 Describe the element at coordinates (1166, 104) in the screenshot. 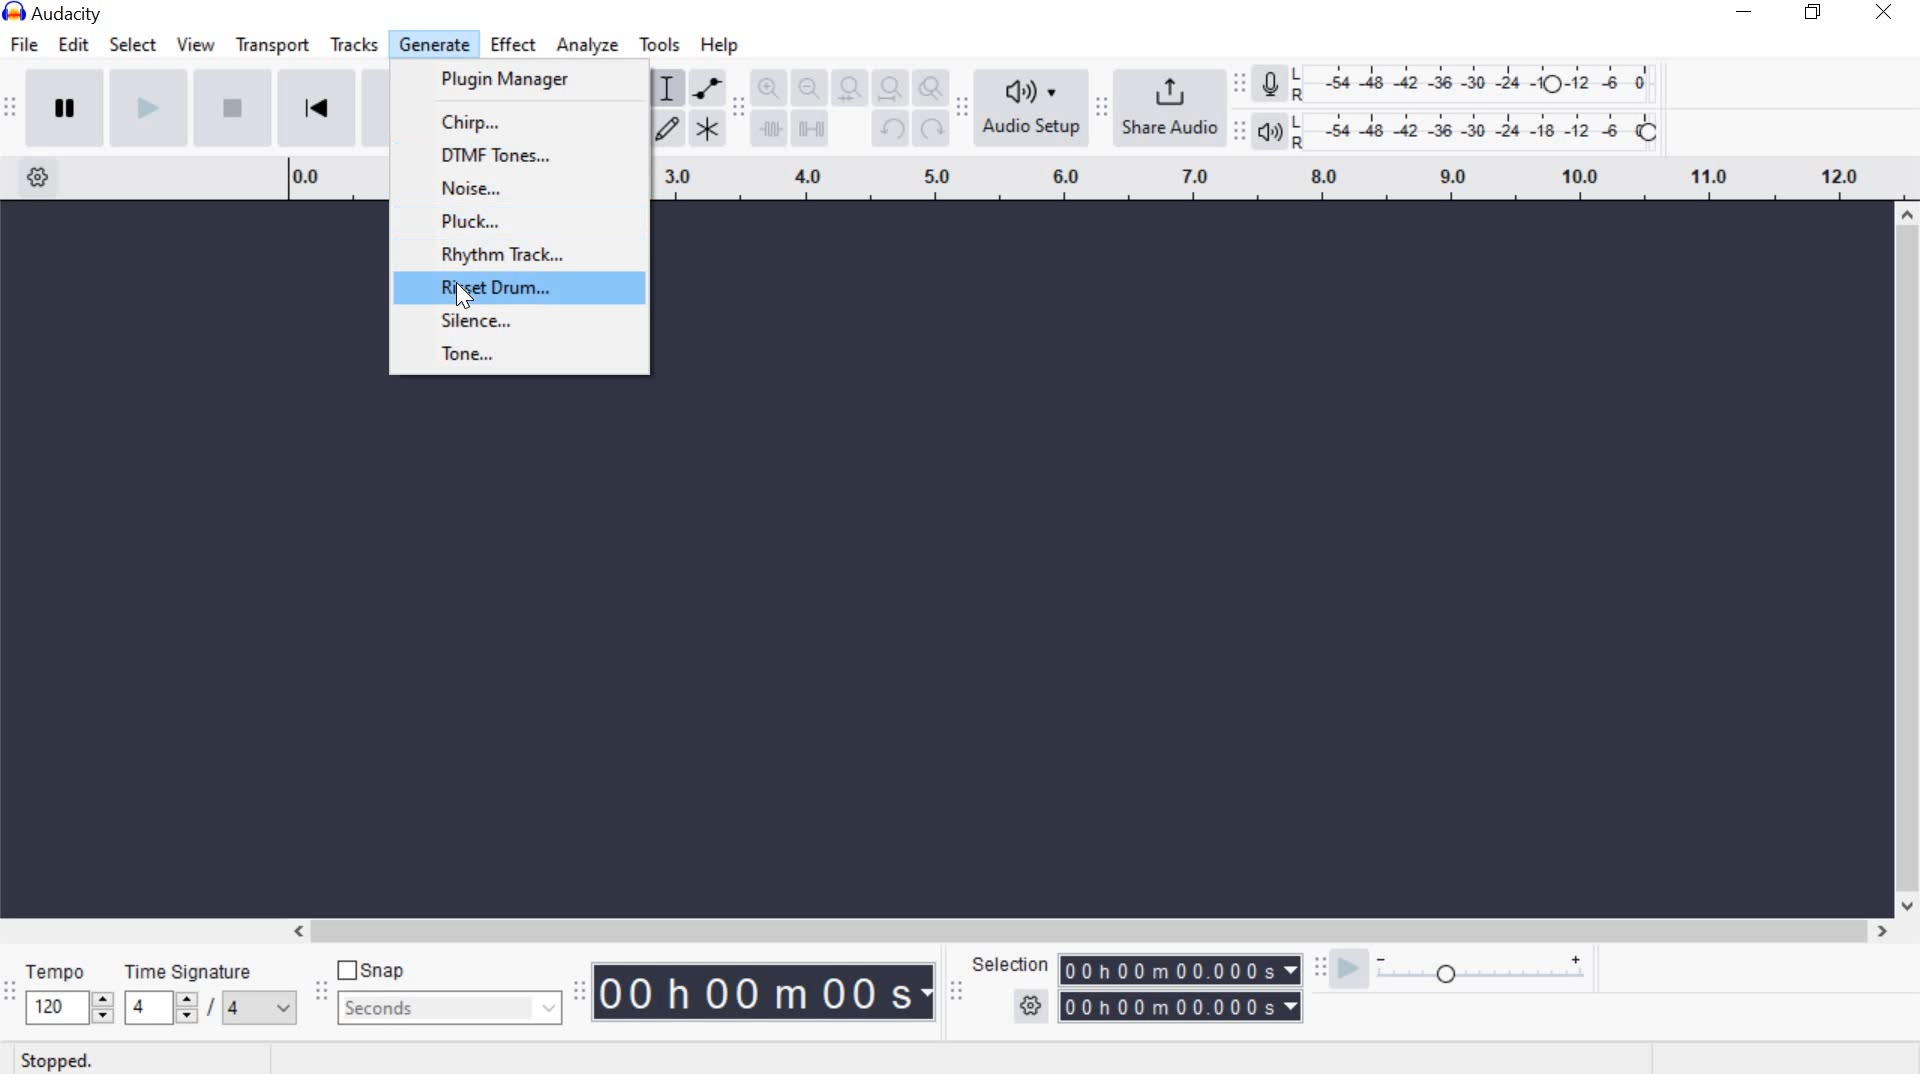

I see `Share Audio` at that location.